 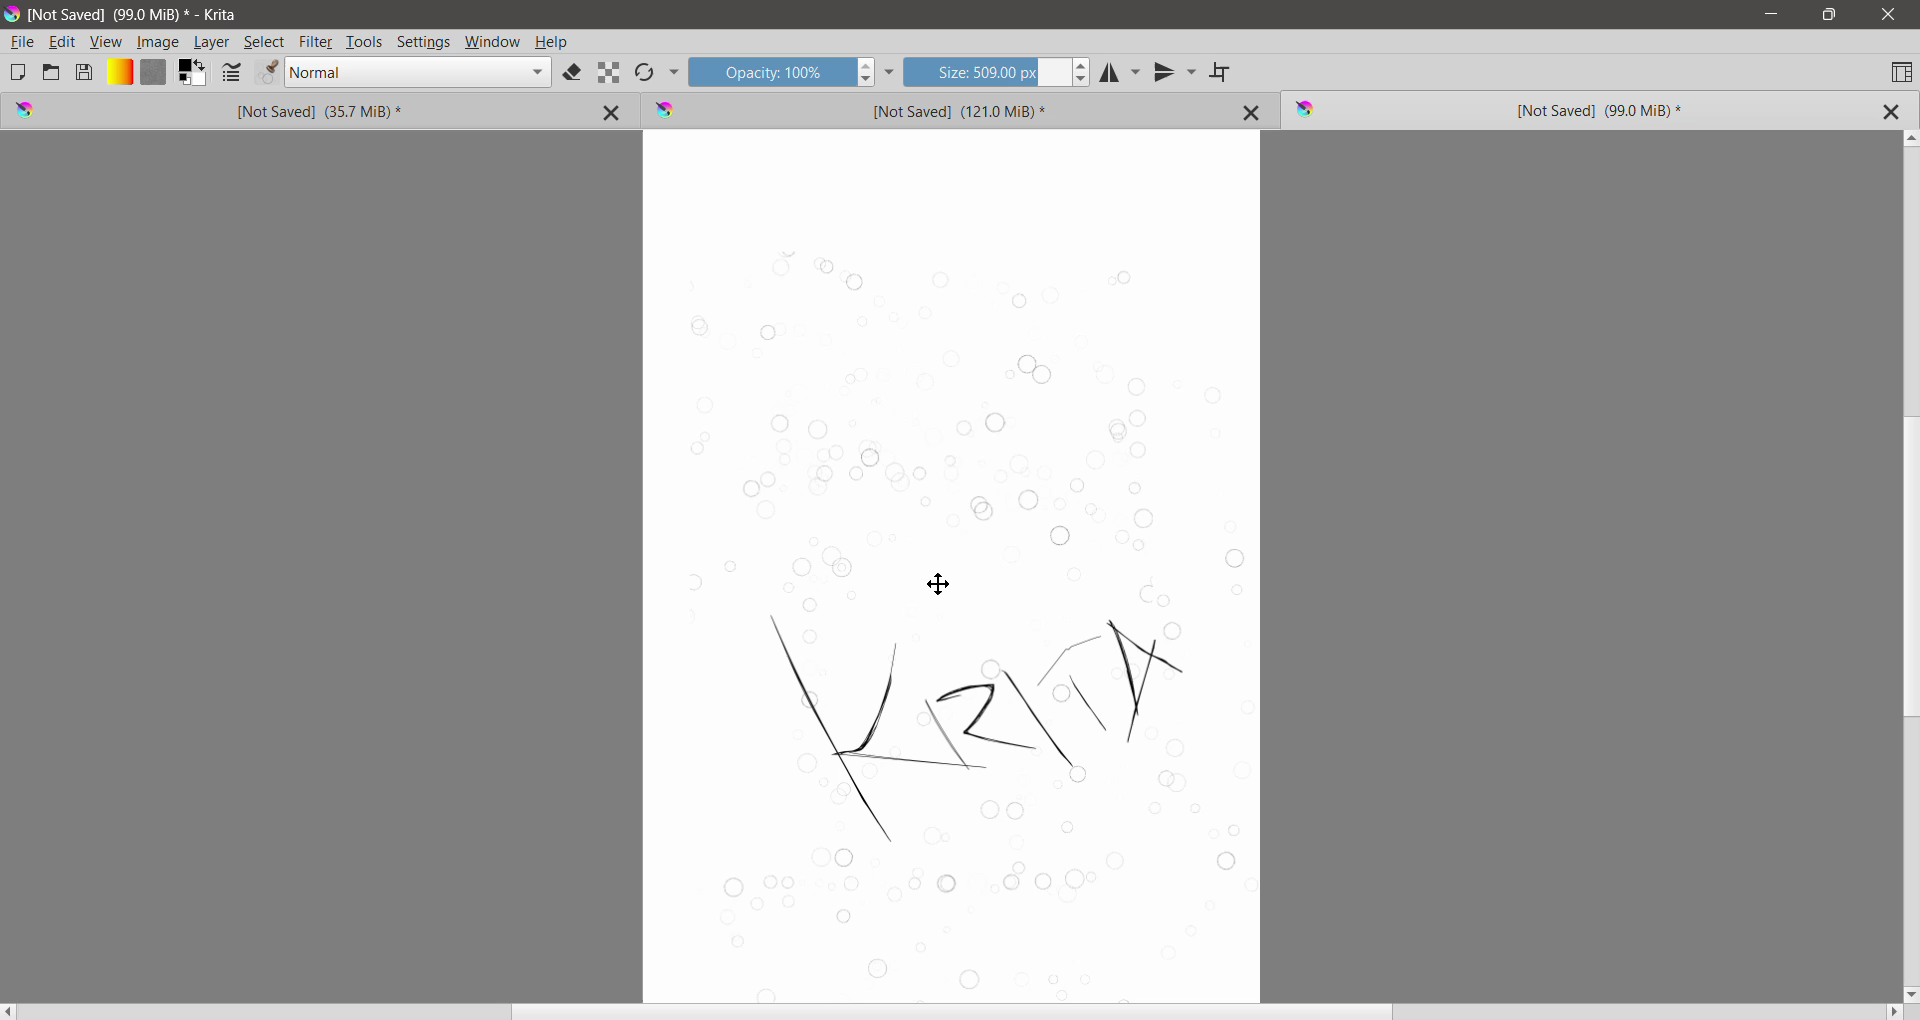 I want to click on View, so click(x=106, y=42).